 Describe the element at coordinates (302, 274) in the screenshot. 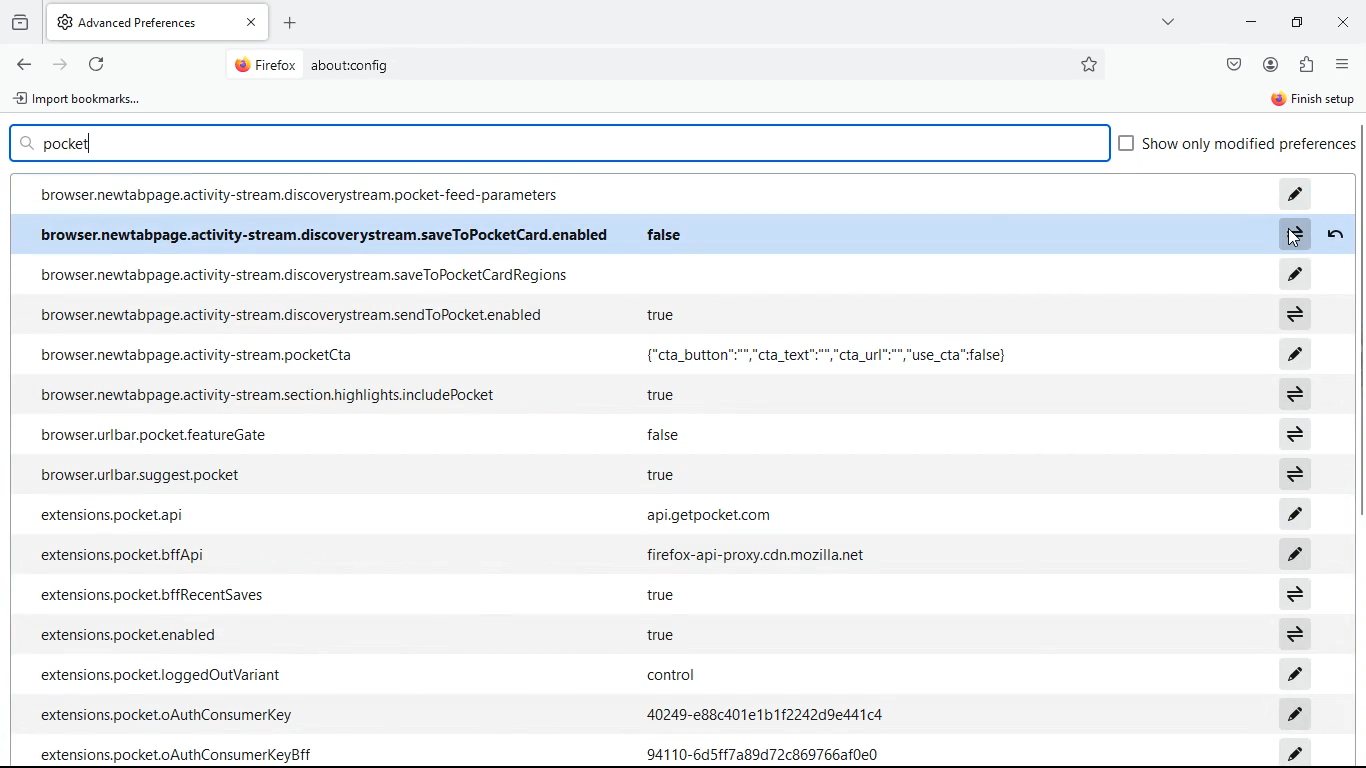

I see `browser.newtabpage.activity-stream.discoverystream.saveToPocketCardRegions` at that location.